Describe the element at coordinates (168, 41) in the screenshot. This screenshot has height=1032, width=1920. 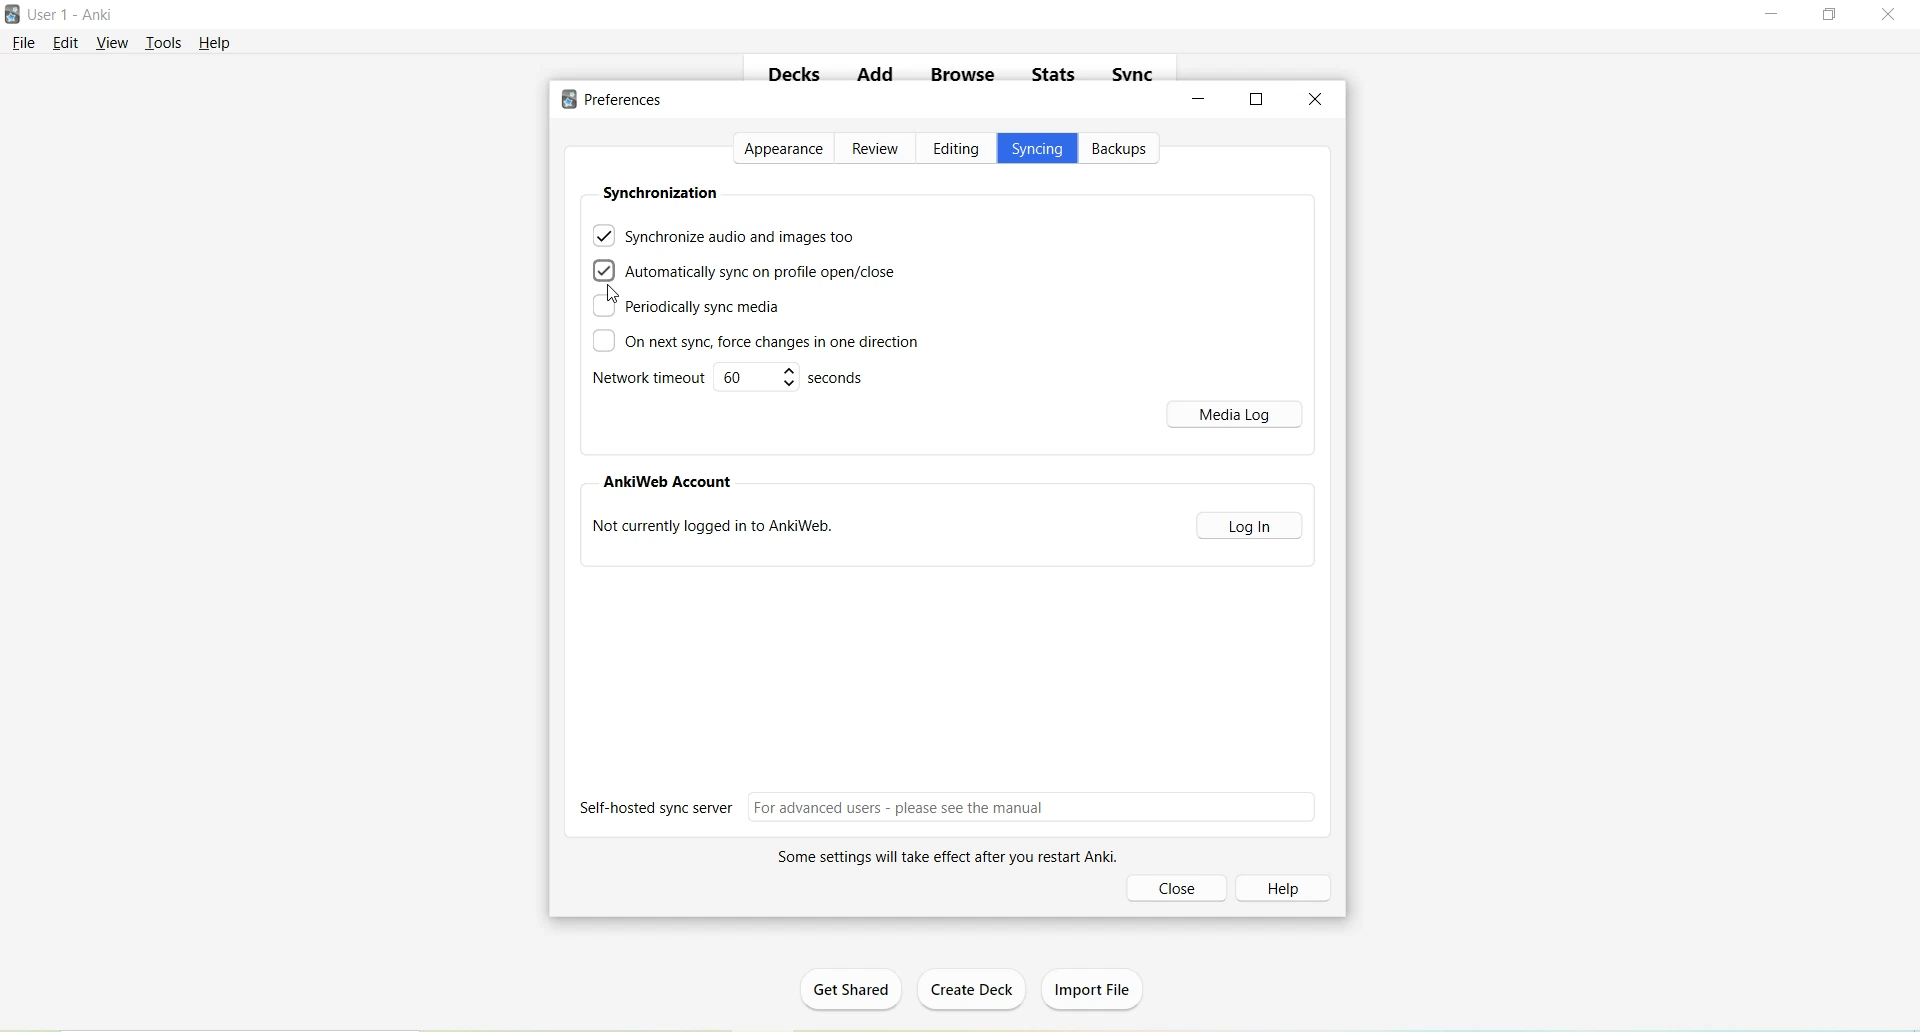
I see `Tools` at that location.